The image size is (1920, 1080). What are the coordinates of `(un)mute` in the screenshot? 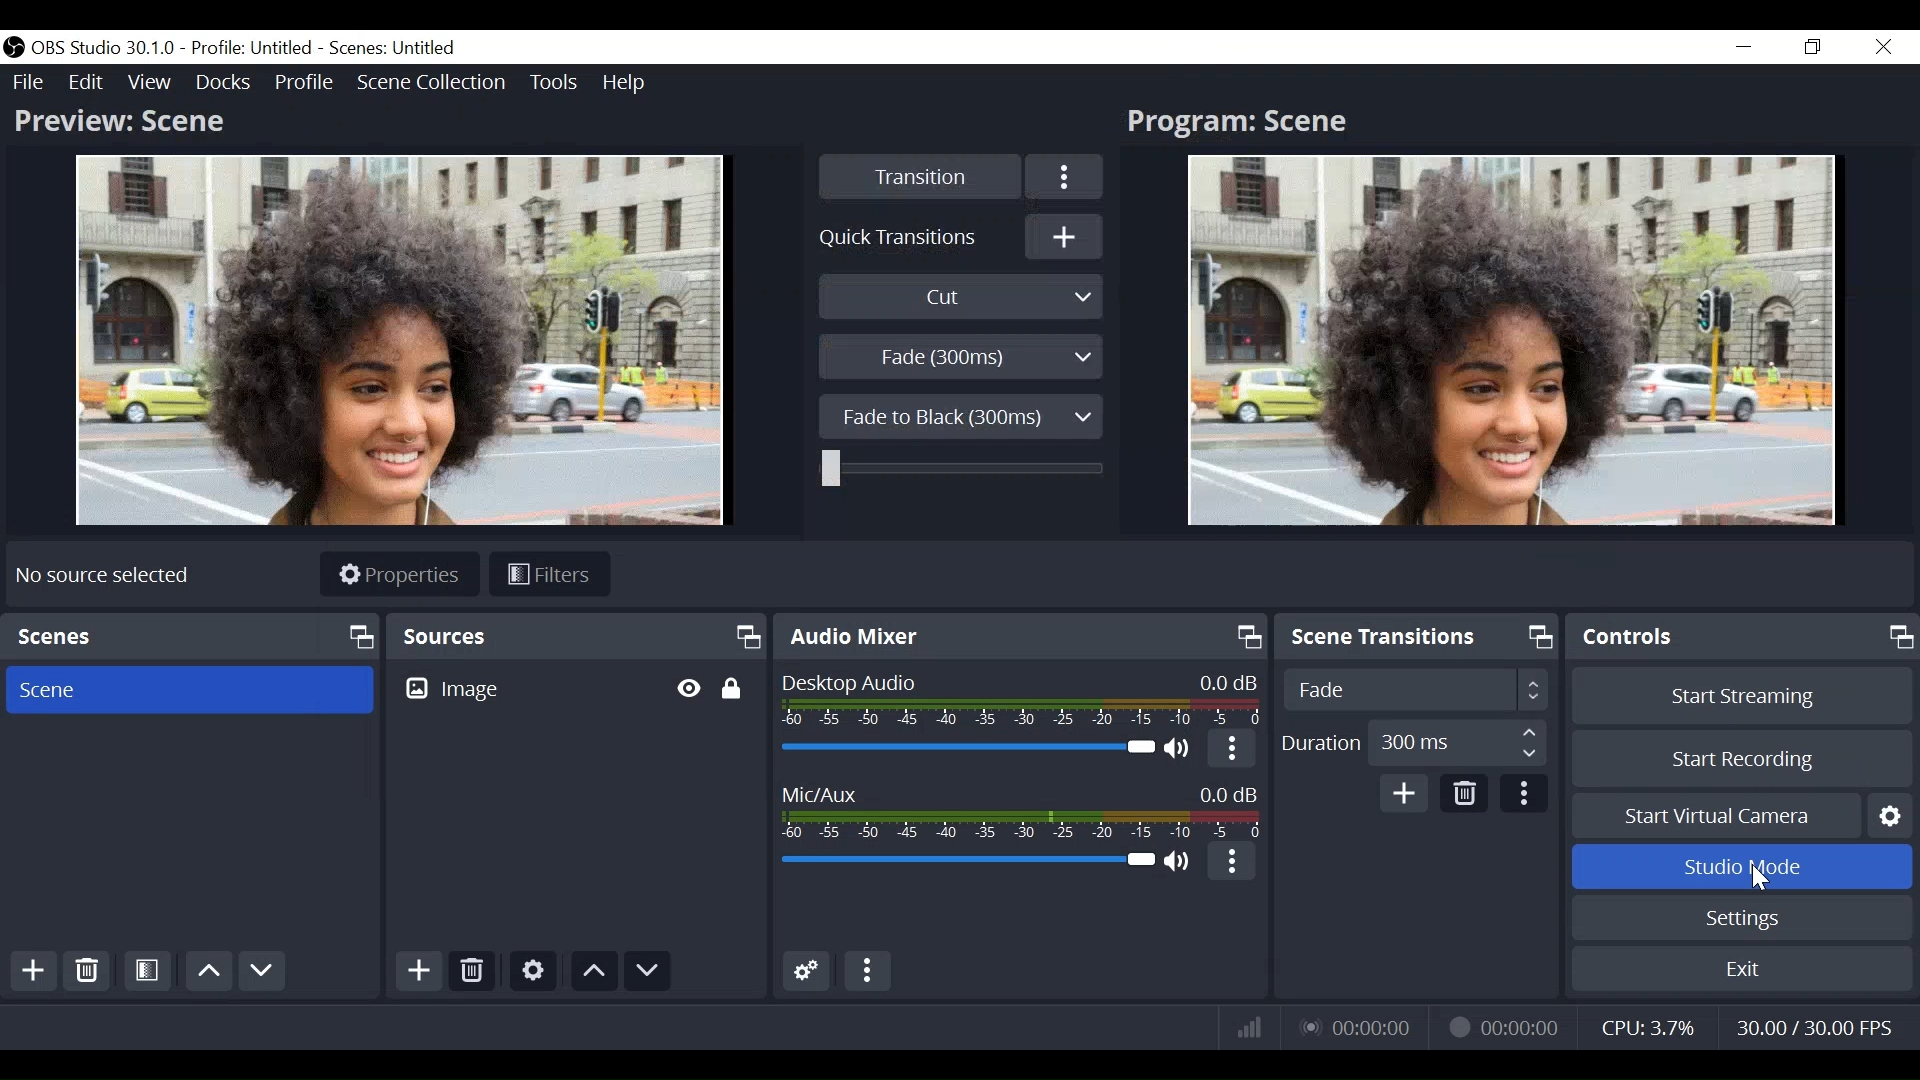 It's located at (1182, 749).